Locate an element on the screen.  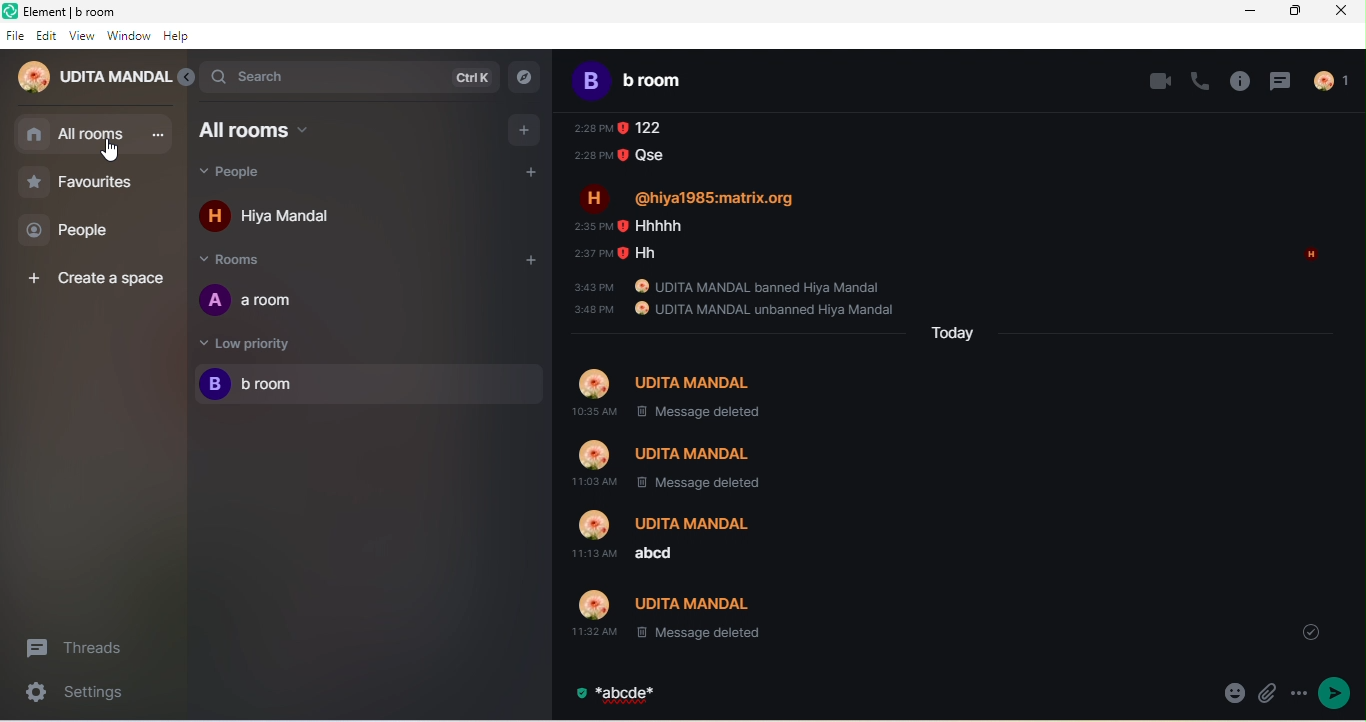
explorer is located at coordinates (526, 79).